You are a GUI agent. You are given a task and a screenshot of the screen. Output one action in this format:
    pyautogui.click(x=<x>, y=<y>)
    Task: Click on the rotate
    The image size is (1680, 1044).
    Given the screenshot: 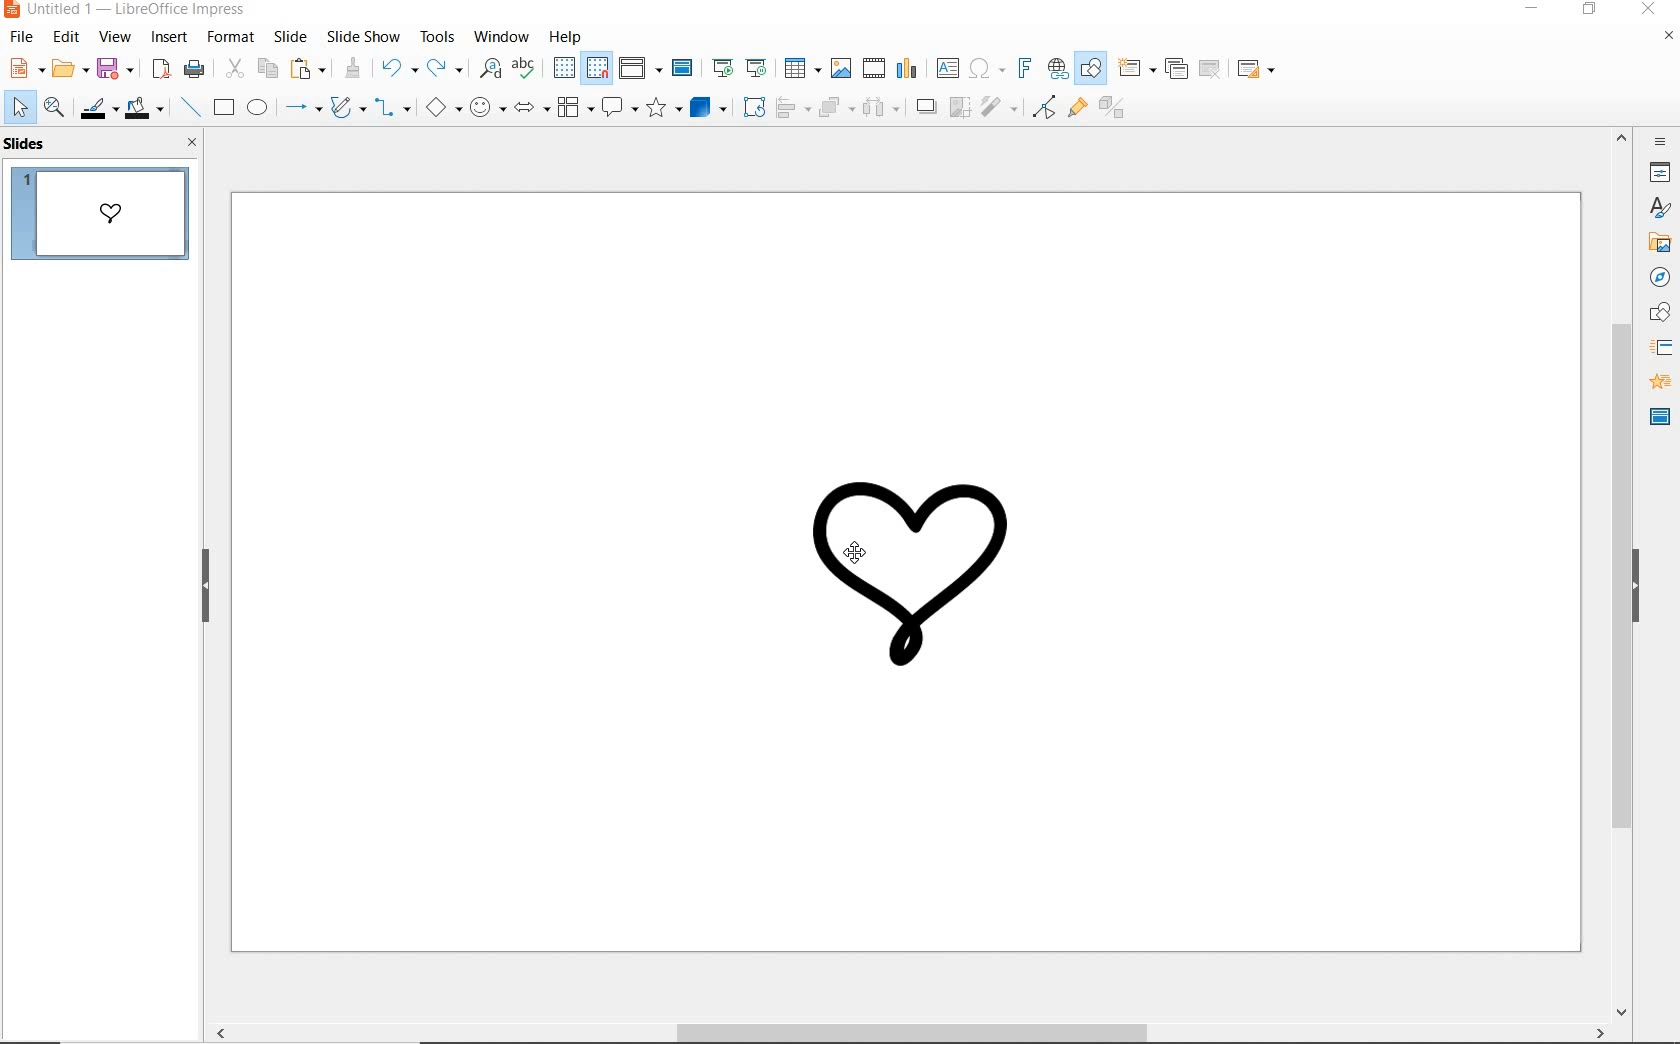 What is the action you would take?
    pyautogui.click(x=754, y=107)
    